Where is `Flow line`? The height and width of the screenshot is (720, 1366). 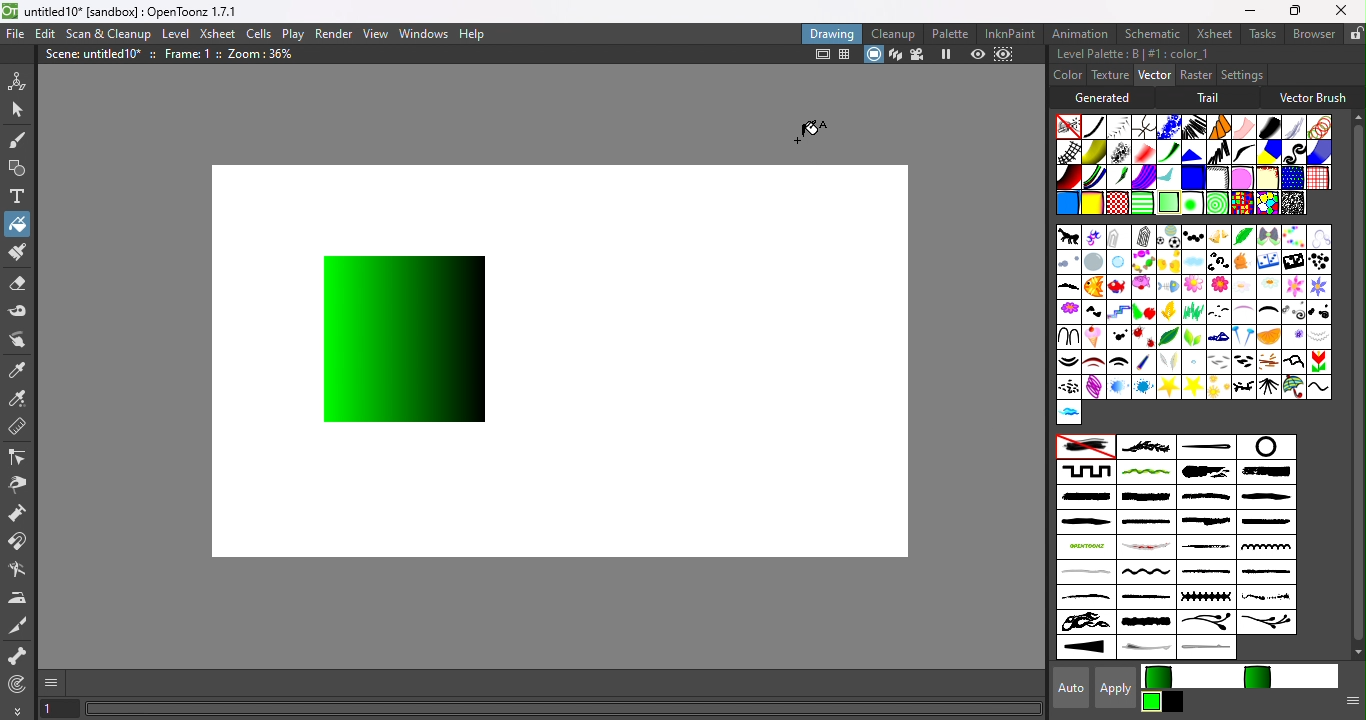
Flow line is located at coordinates (1167, 179).